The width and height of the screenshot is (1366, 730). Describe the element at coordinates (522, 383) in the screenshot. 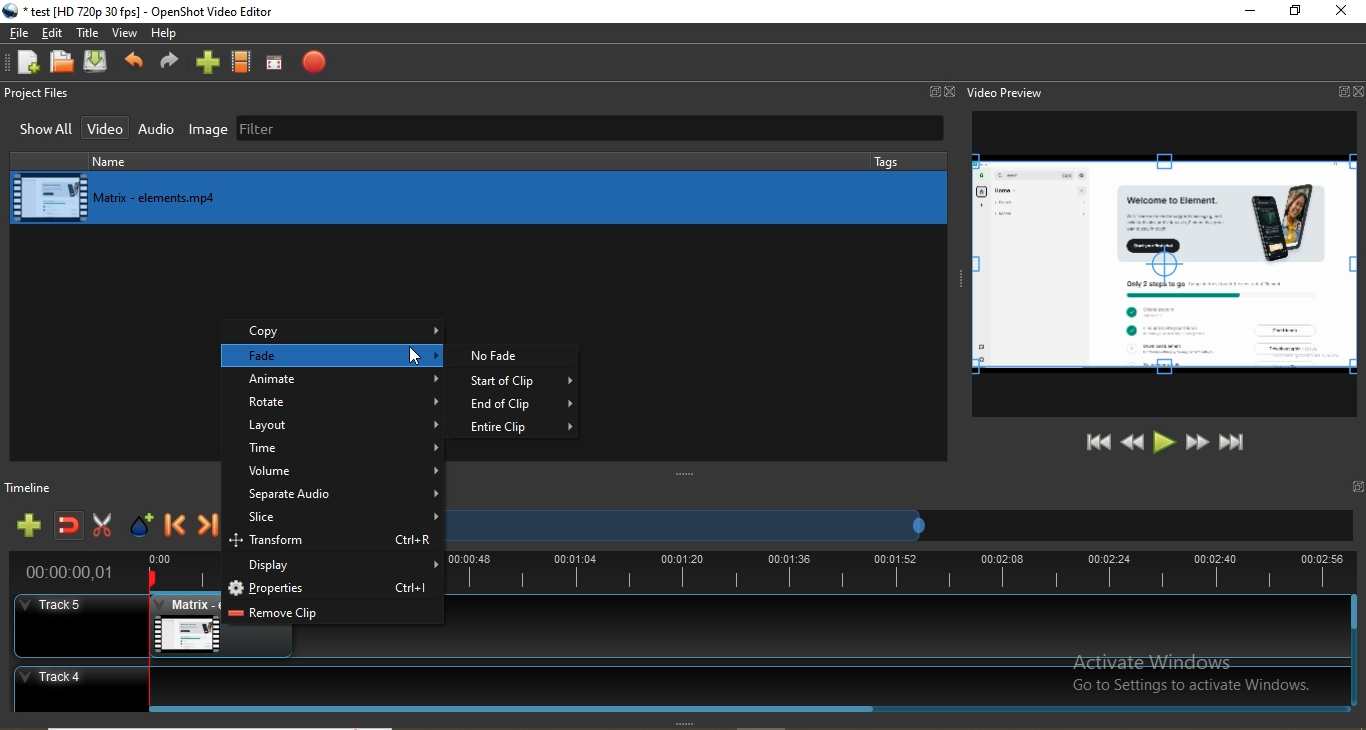

I see `start of clip` at that location.